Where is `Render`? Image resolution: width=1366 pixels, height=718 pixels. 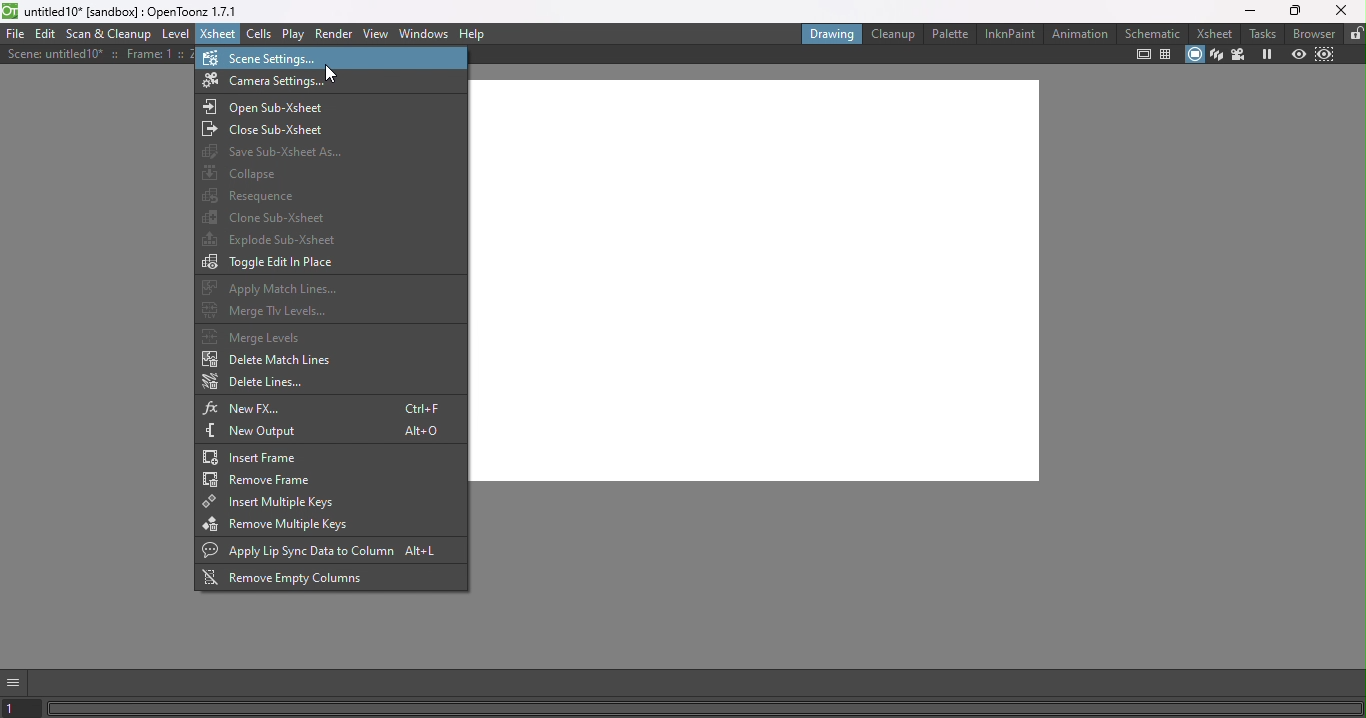
Render is located at coordinates (335, 33).